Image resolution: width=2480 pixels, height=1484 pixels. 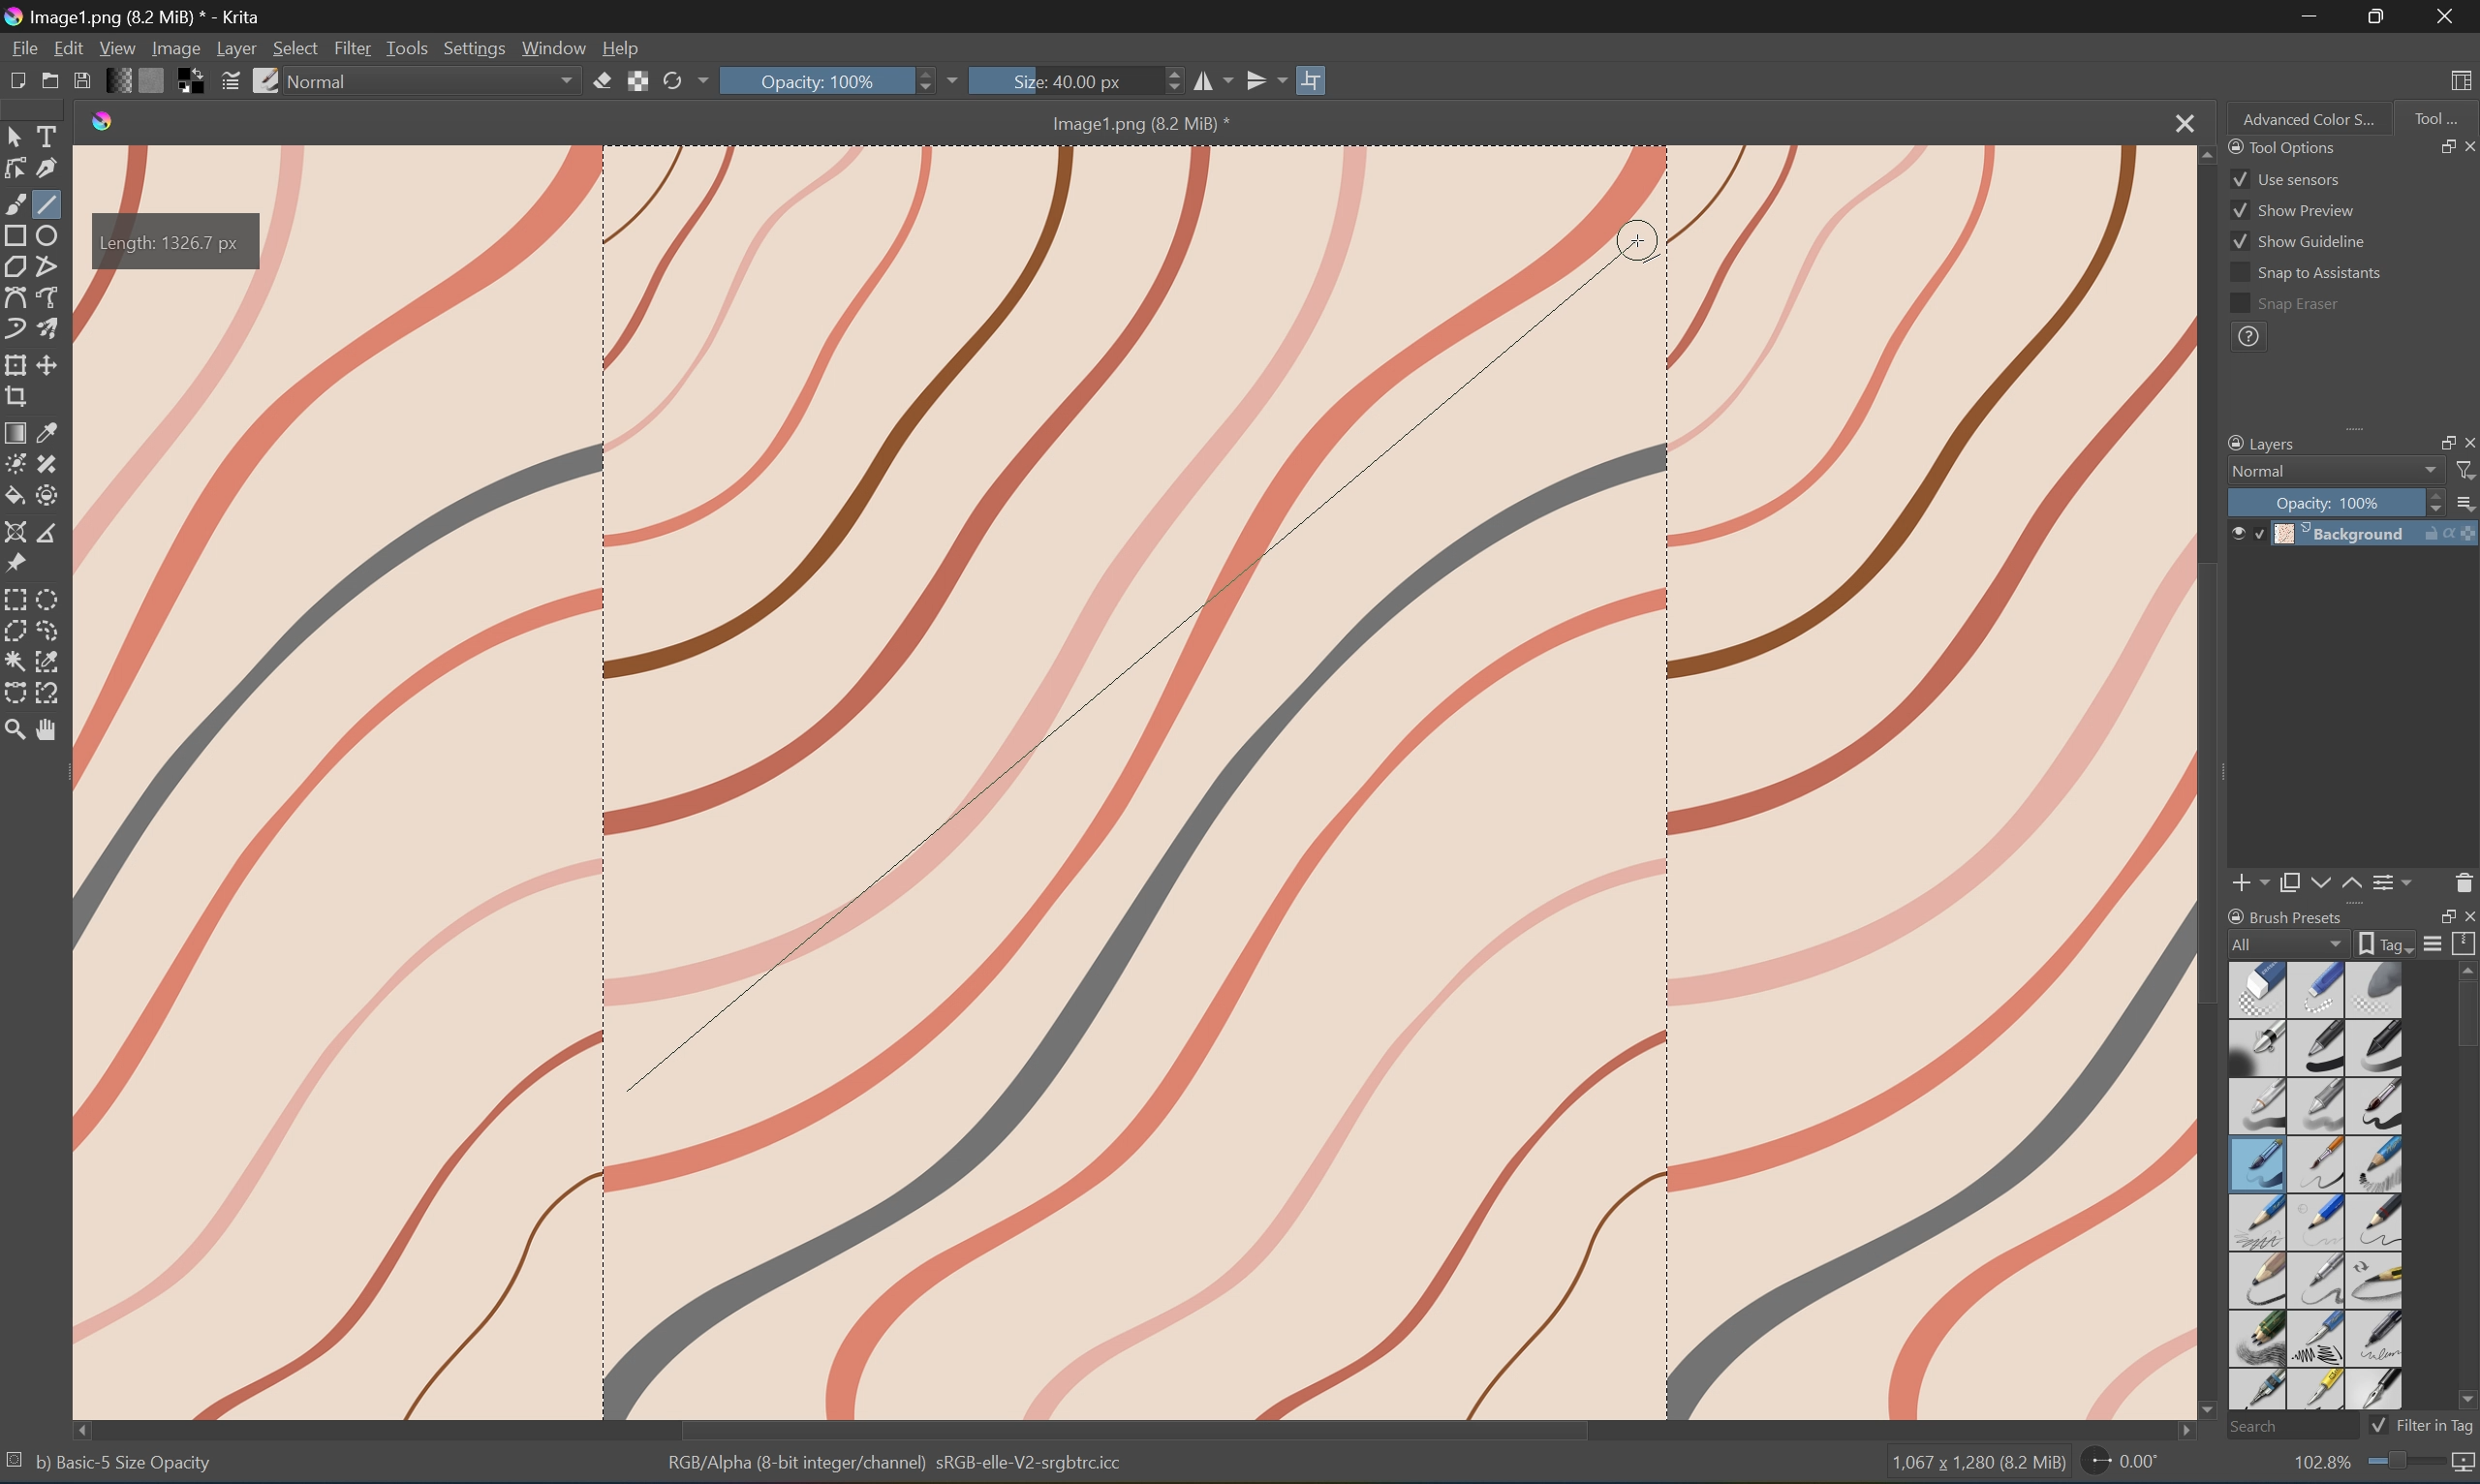 I want to click on Wrap Around, so click(x=1316, y=78).